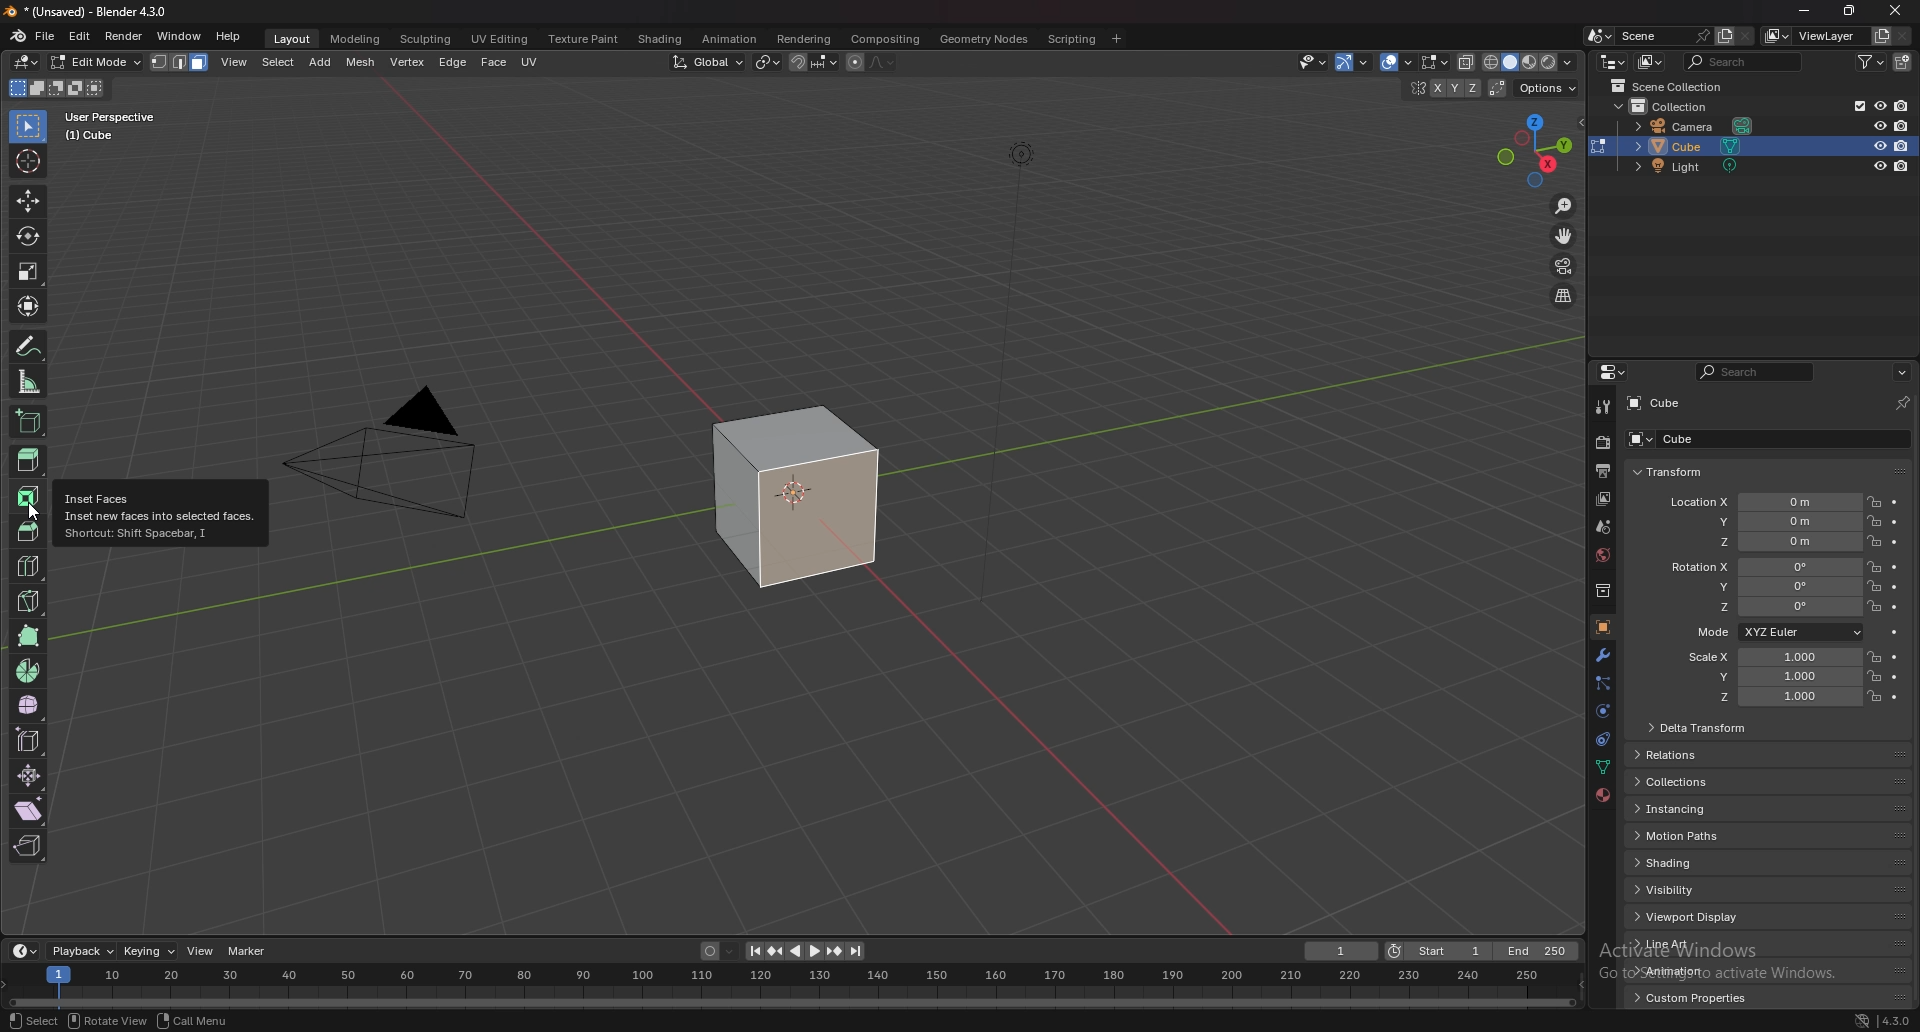 Image resolution: width=1920 pixels, height=1032 pixels. I want to click on collections, so click(1686, 781).